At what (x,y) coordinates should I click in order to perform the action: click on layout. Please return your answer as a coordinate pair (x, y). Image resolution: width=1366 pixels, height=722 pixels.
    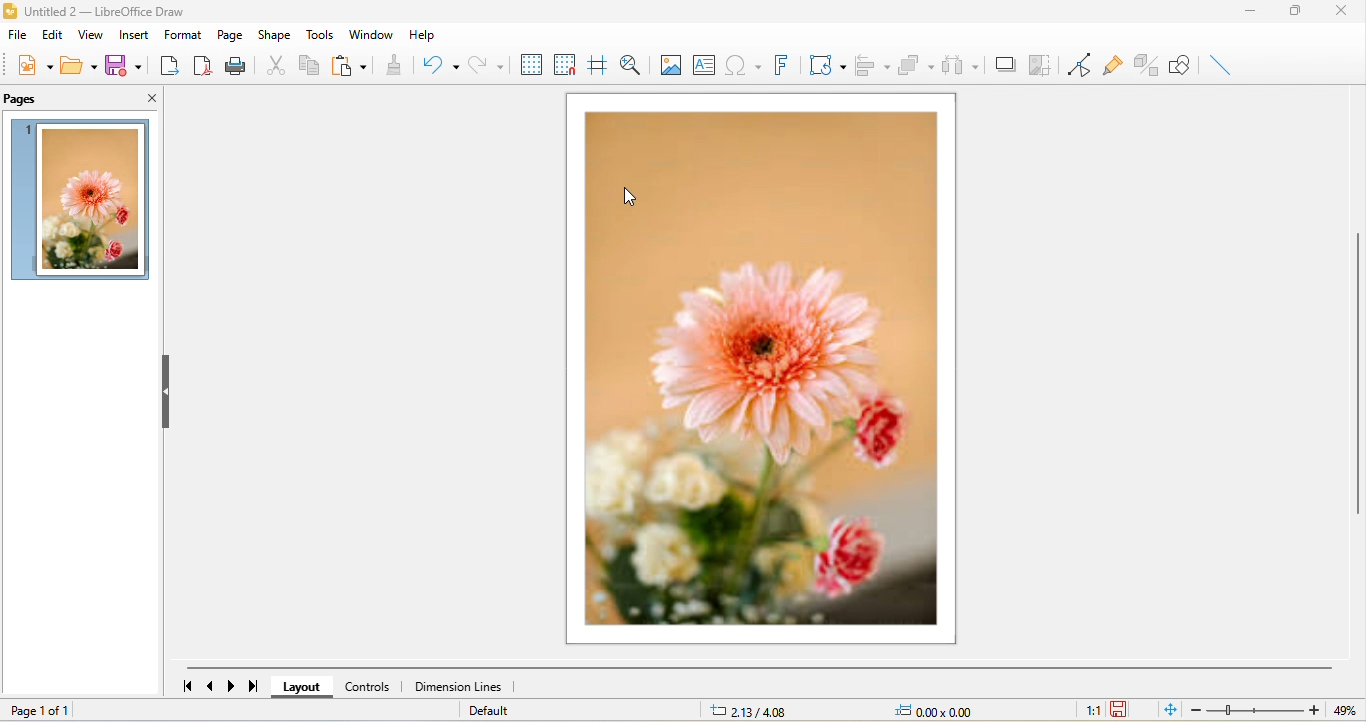
    Looking at the image, I should click on (307, 687).